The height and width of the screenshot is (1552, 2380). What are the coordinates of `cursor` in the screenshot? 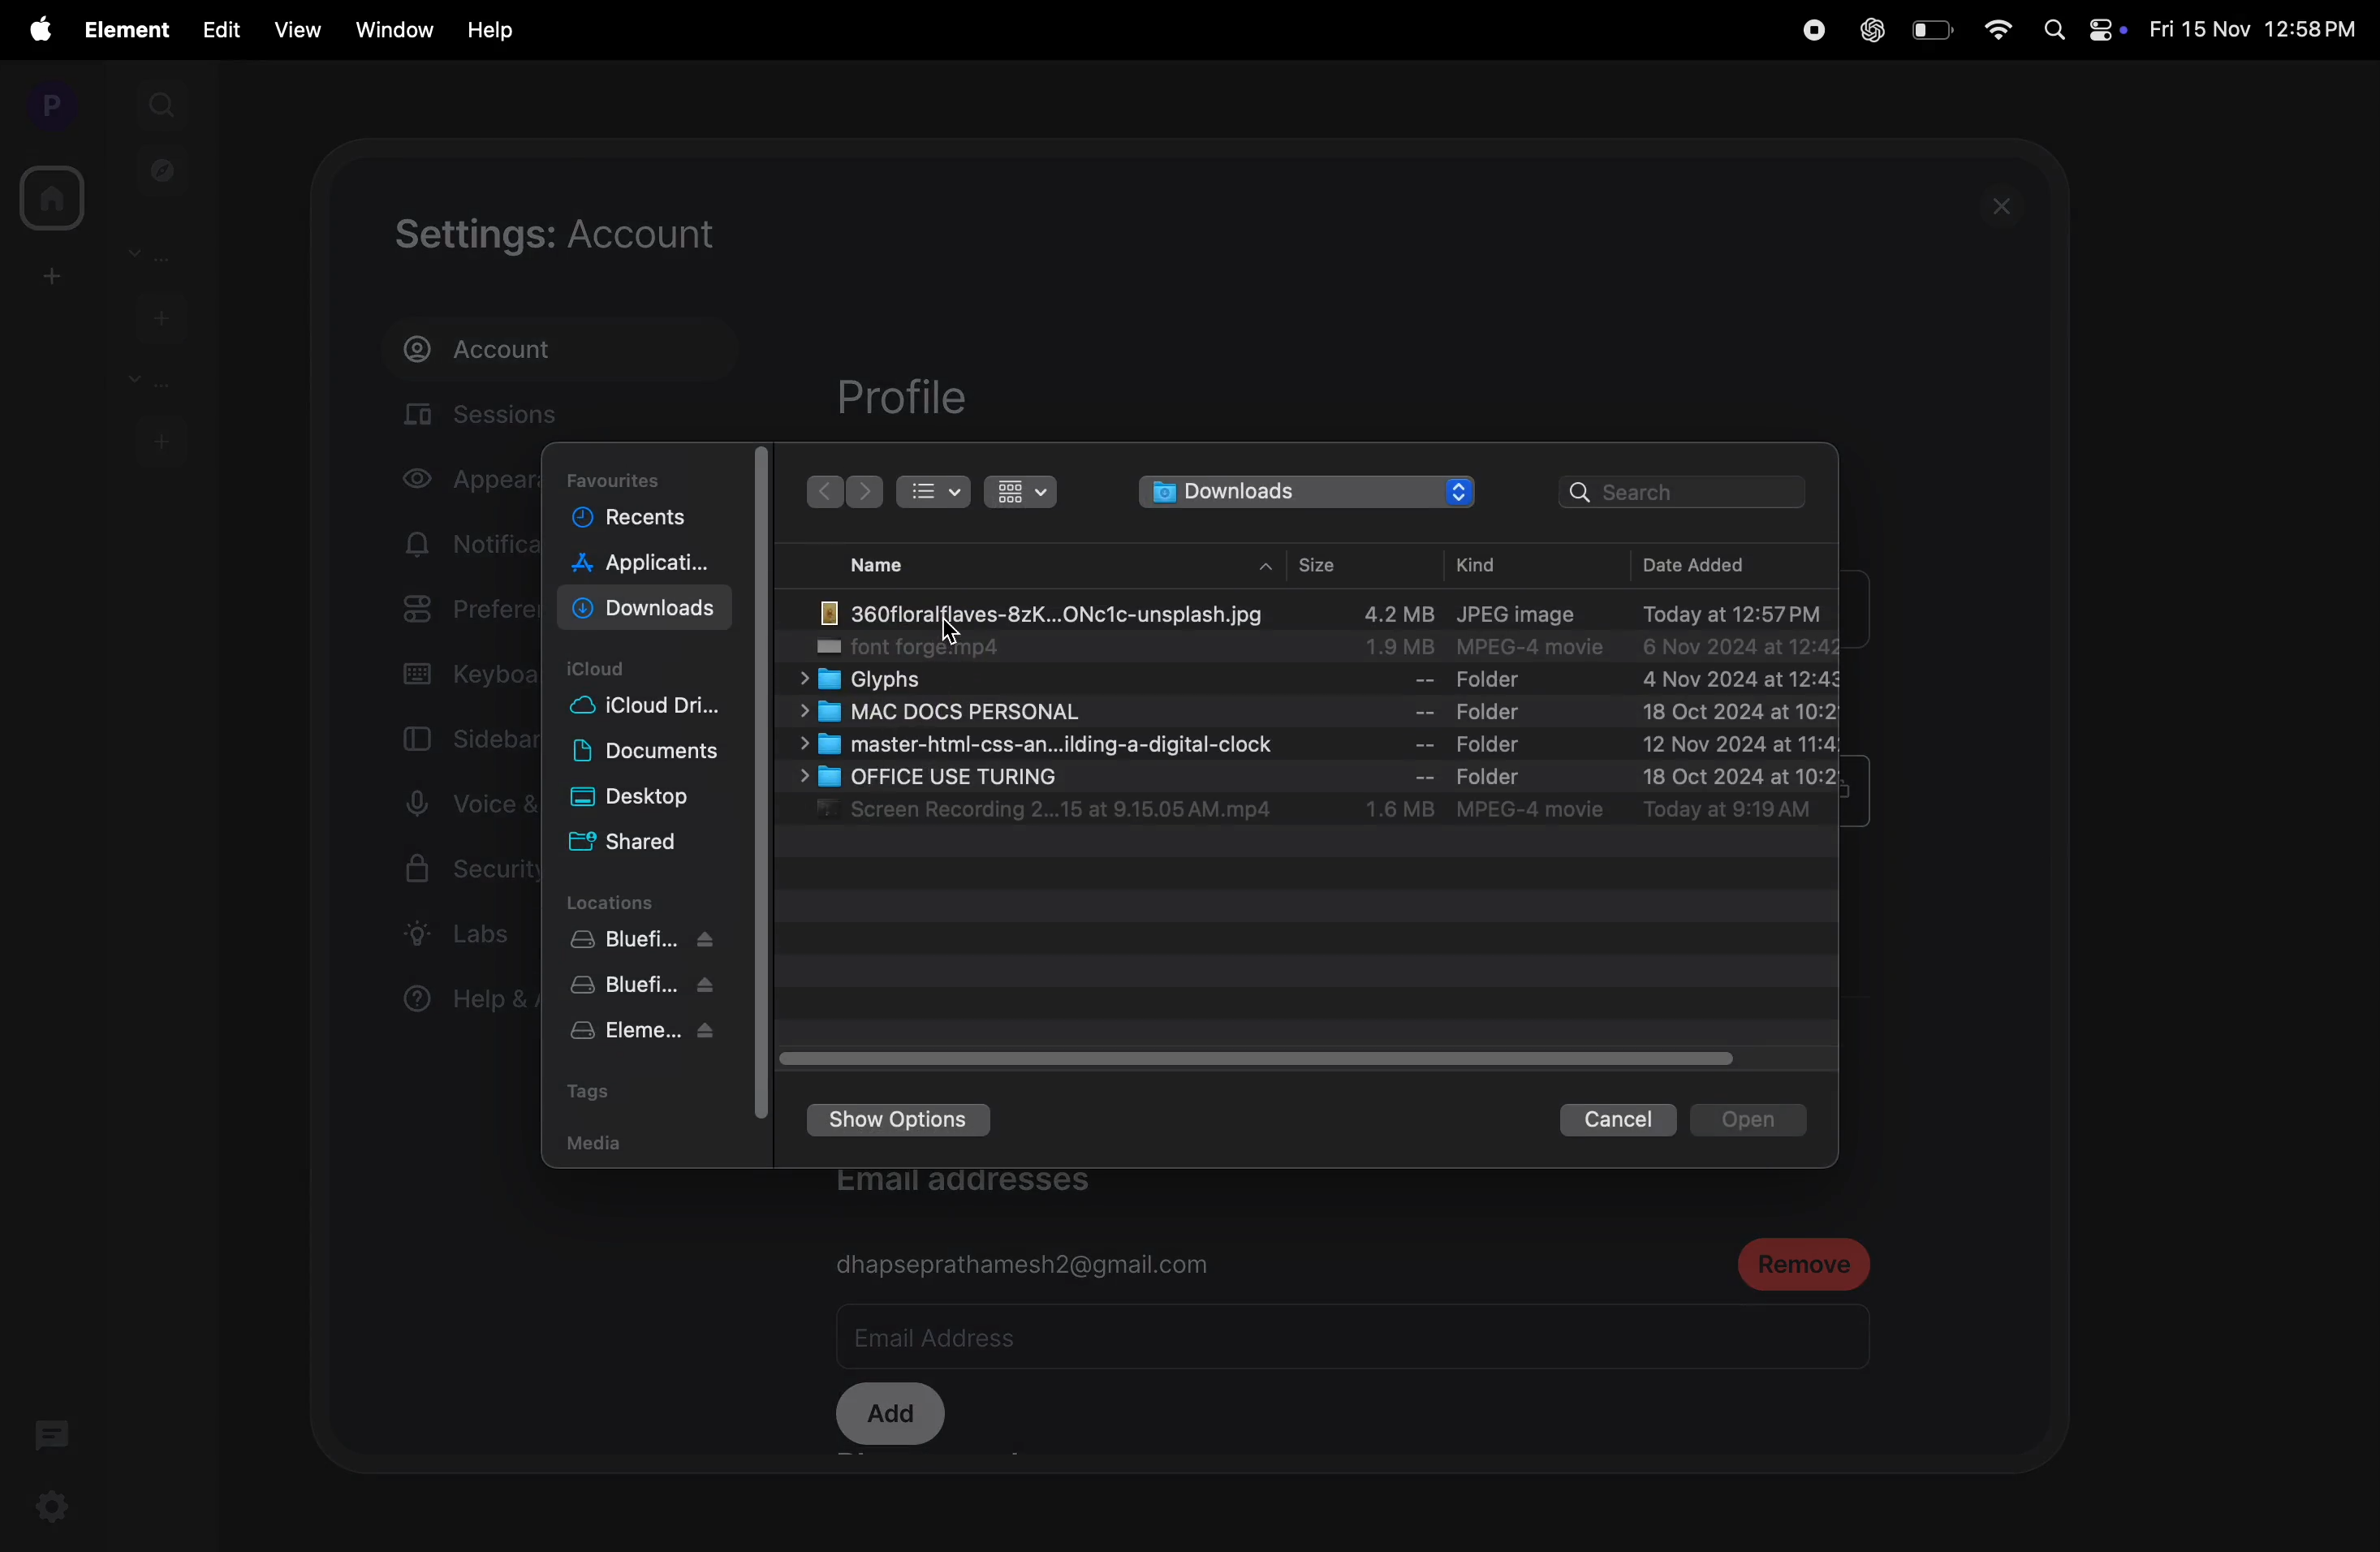 It's located at (953, 633).